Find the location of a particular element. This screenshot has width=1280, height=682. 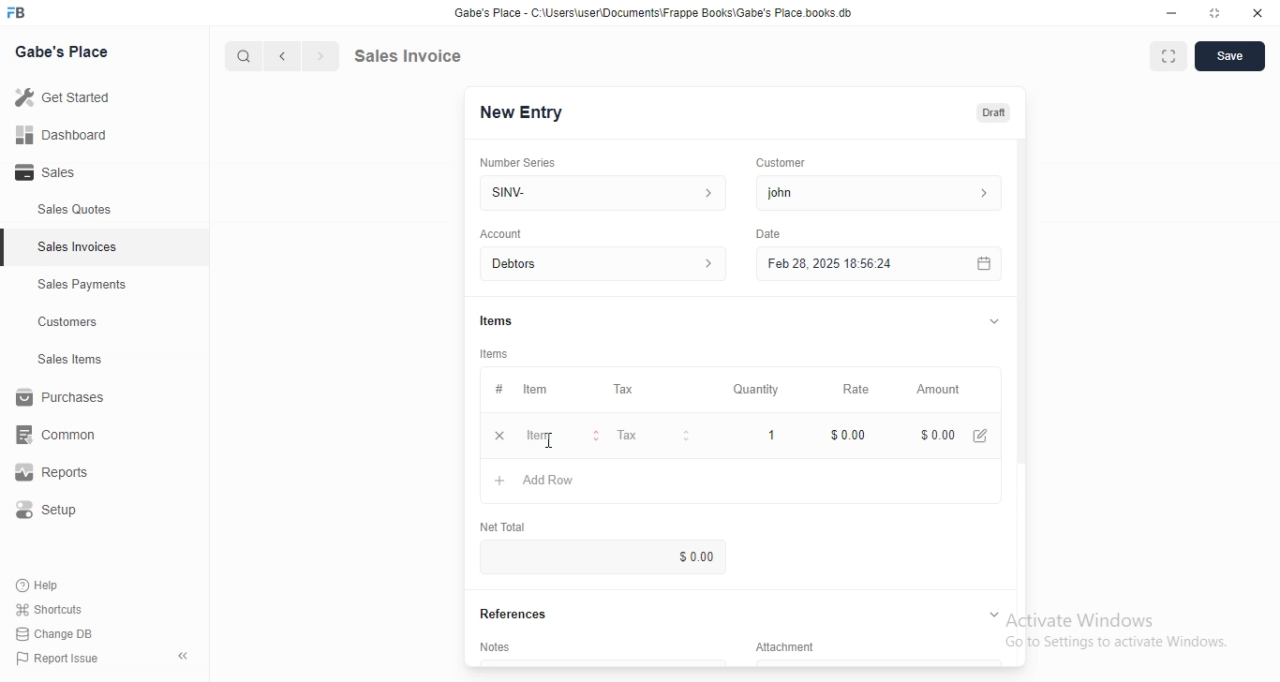

edit is located at coordinates (983, 435).